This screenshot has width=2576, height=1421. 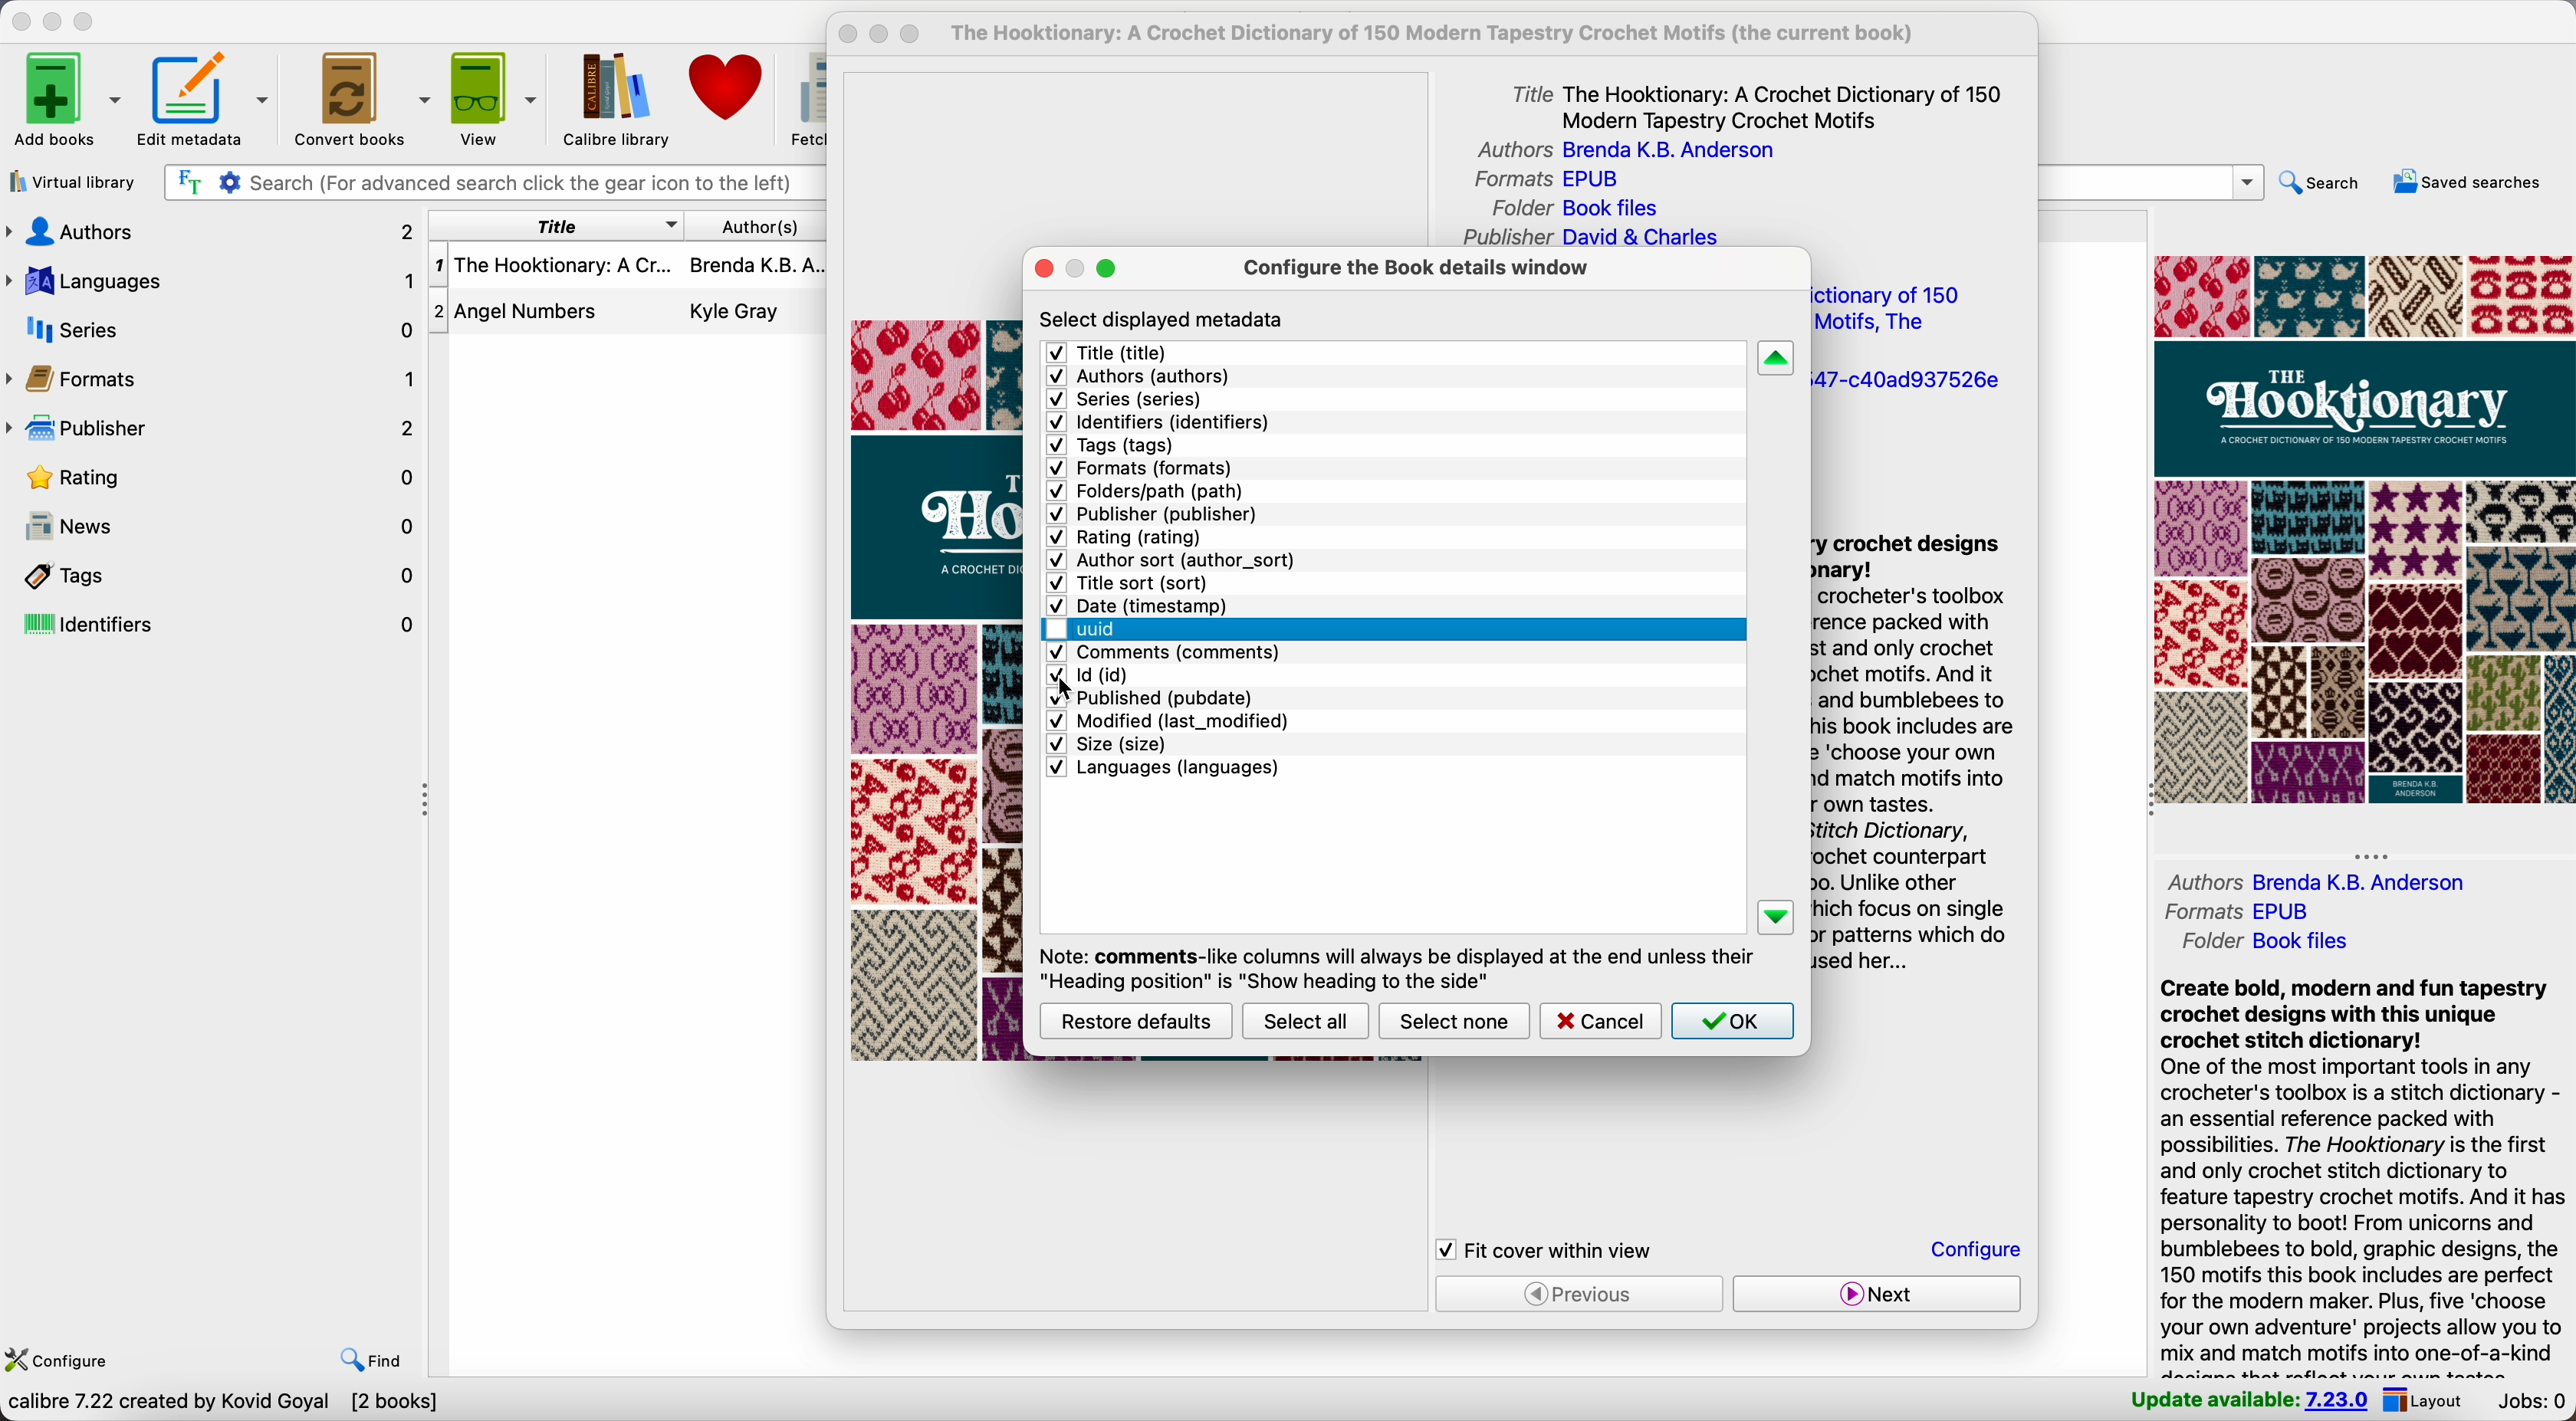 What do you see at coordinates (628, 274) in the screenshot?
I see `The Hooktionary book details` at bounding box center [628, 274].